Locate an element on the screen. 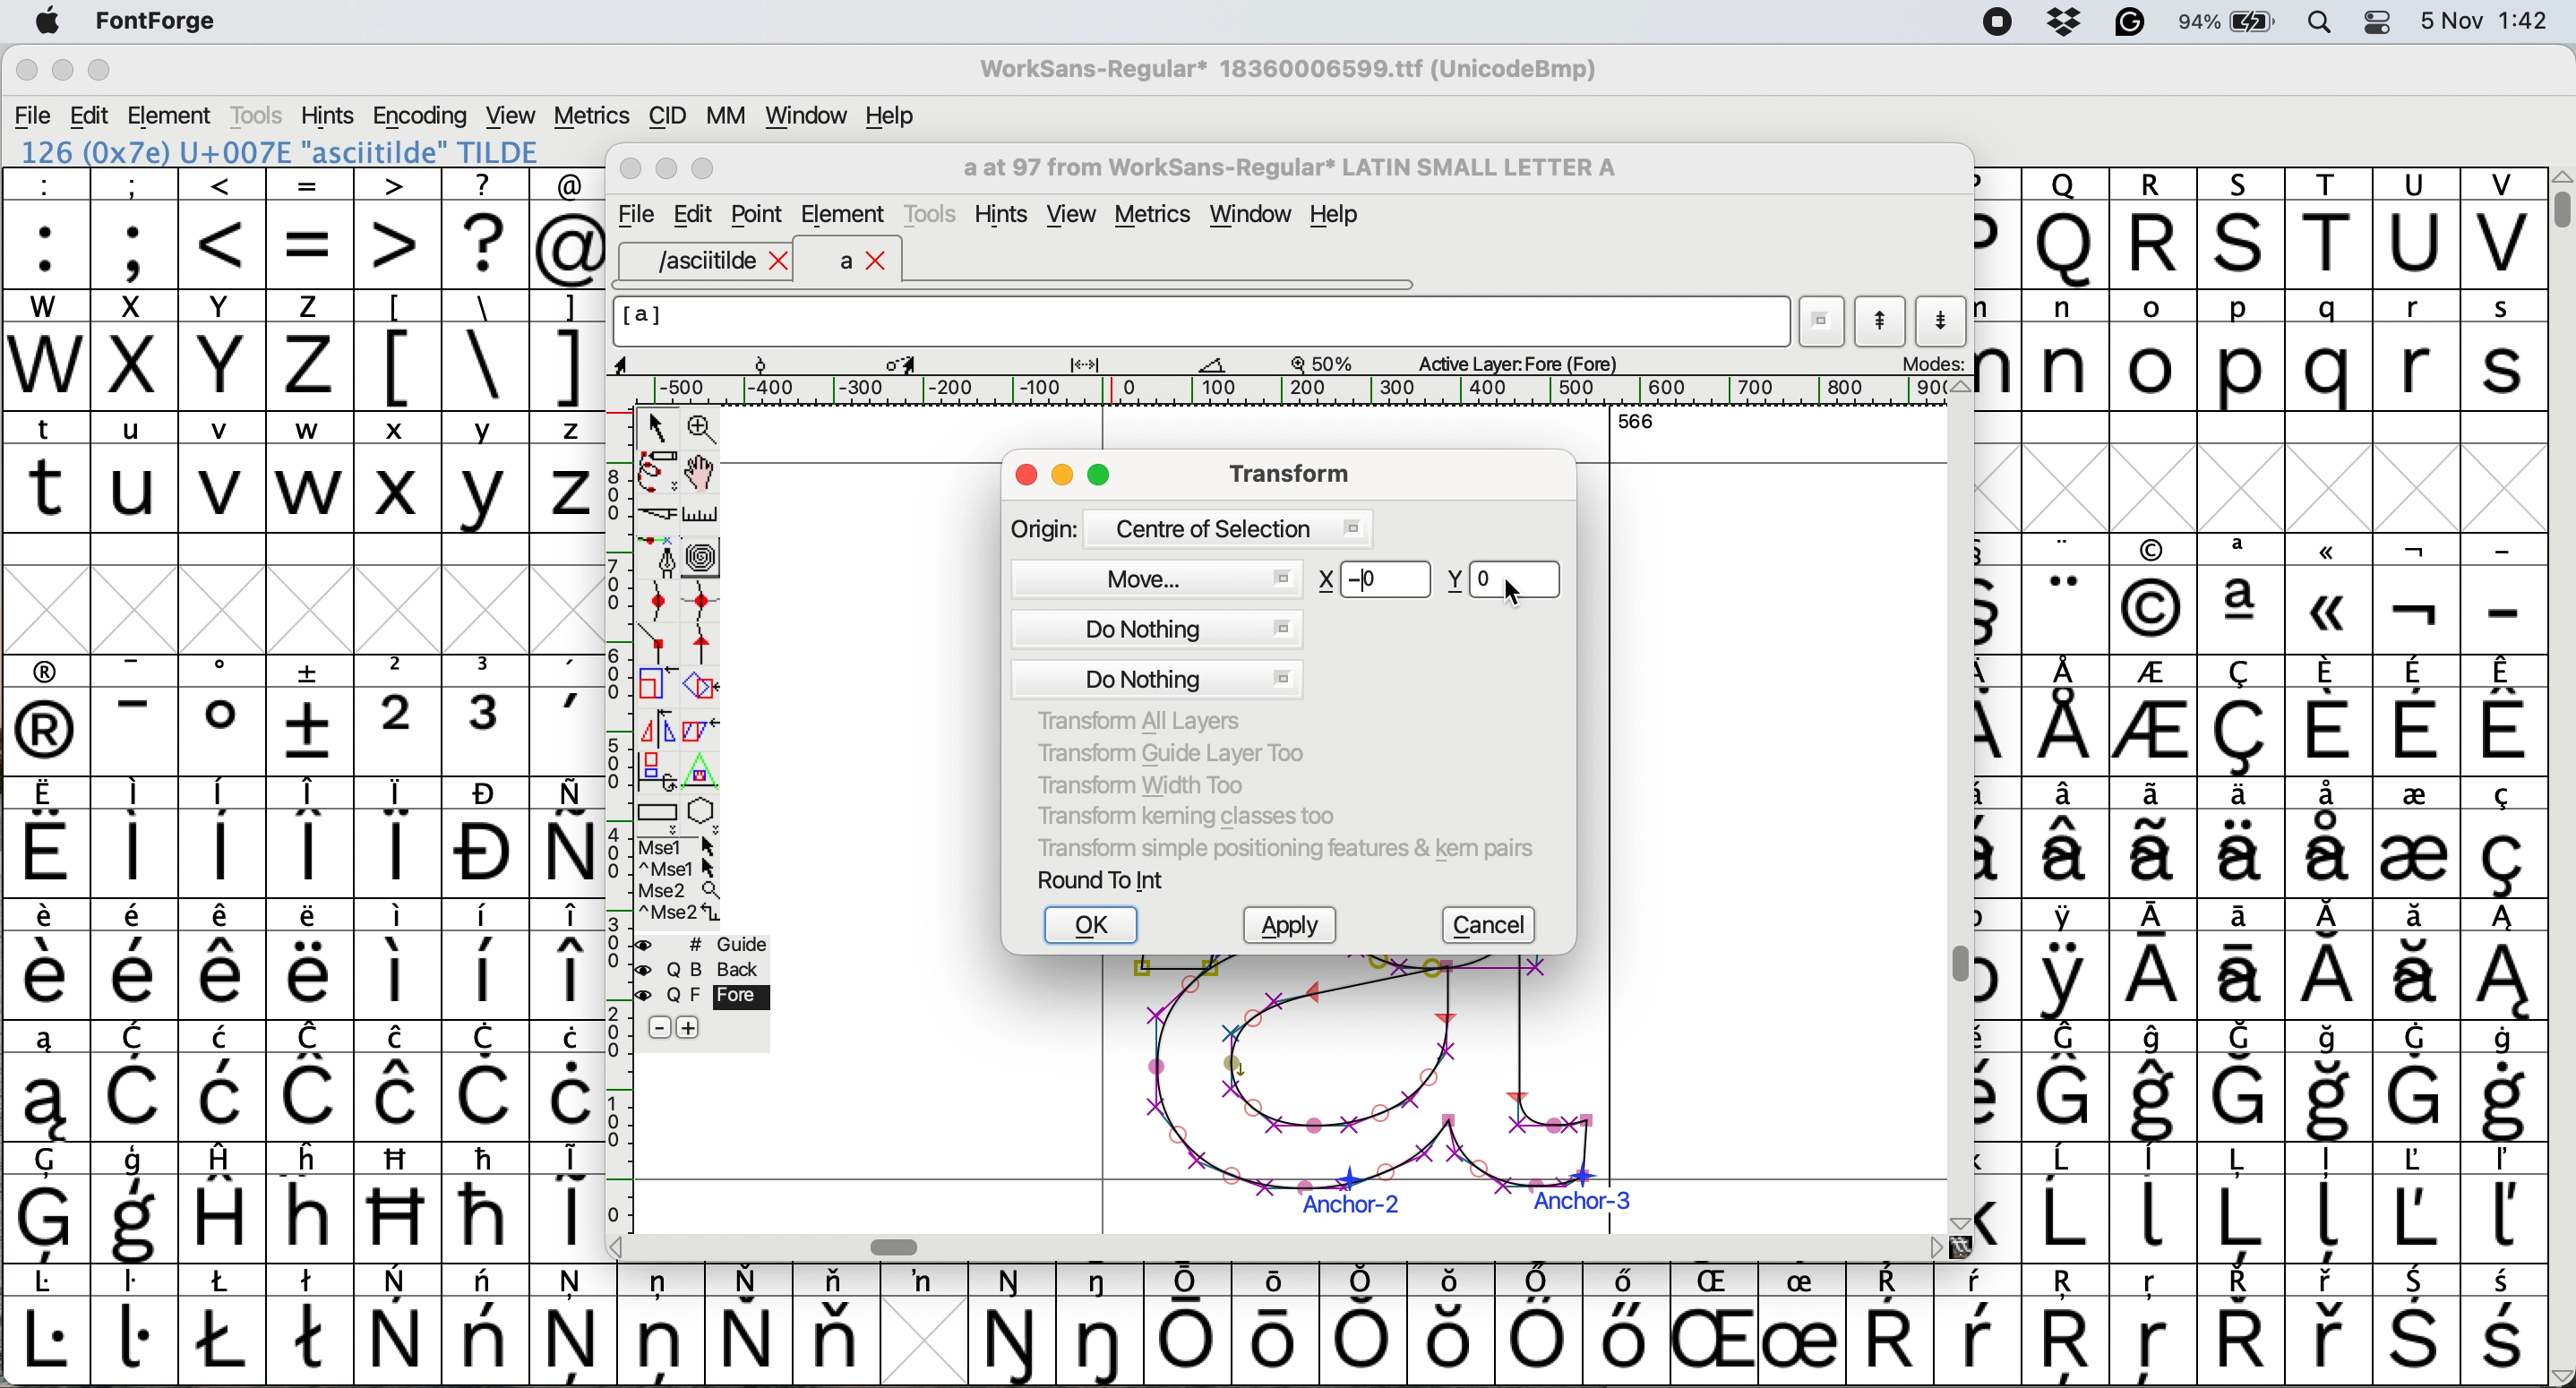 This screenshot has width=2576, height=1388. cid is located at coordinates (665, 117).